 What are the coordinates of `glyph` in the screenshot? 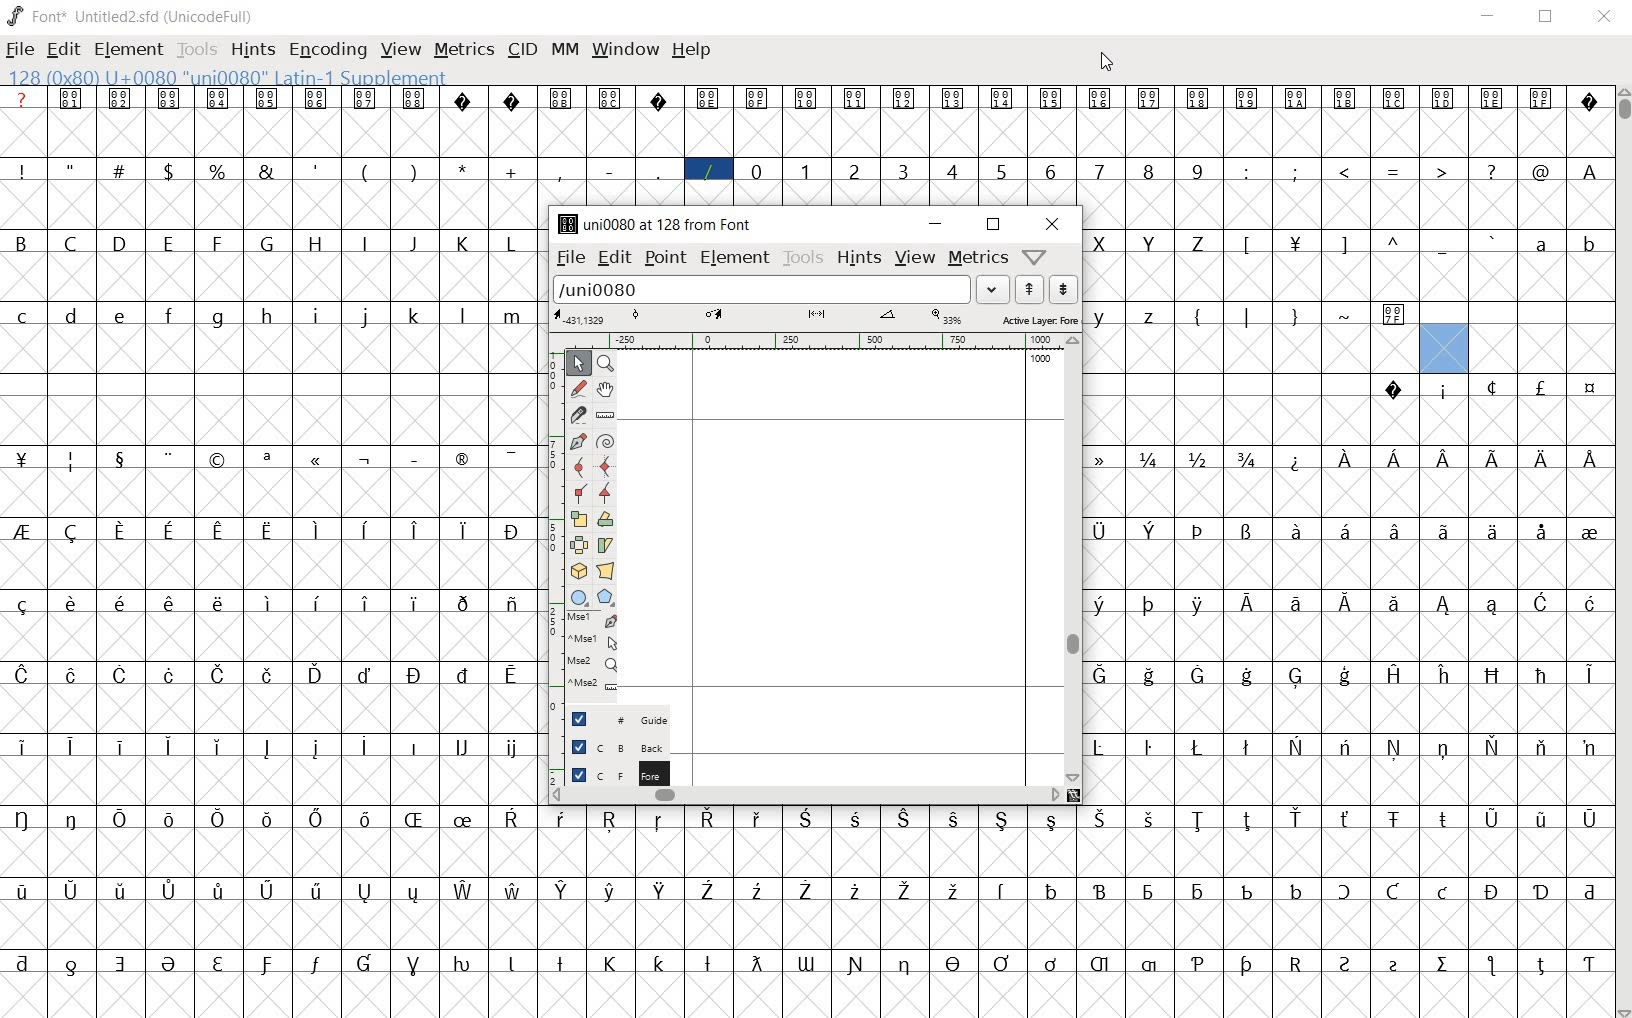 It's located at (316, 964).